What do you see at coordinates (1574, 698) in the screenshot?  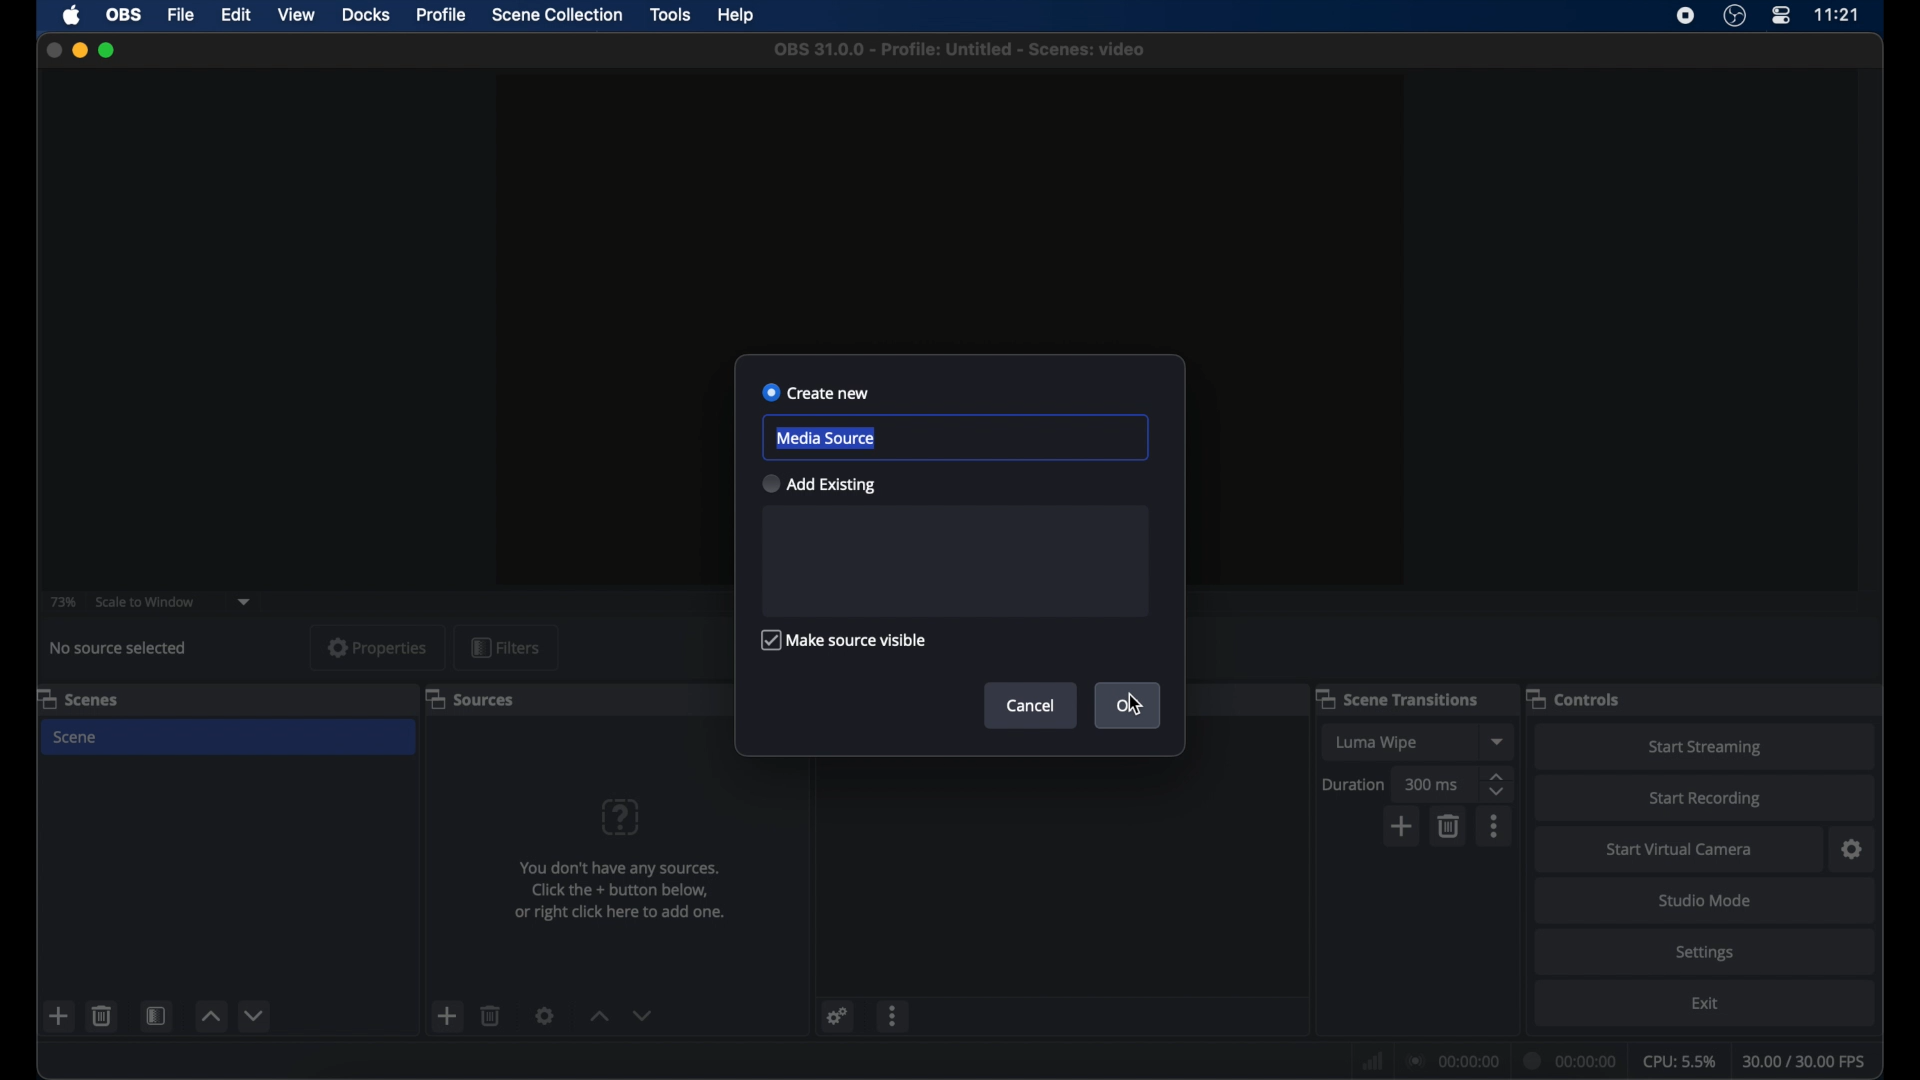 I see `controls` at bounding box center [1574, 698].